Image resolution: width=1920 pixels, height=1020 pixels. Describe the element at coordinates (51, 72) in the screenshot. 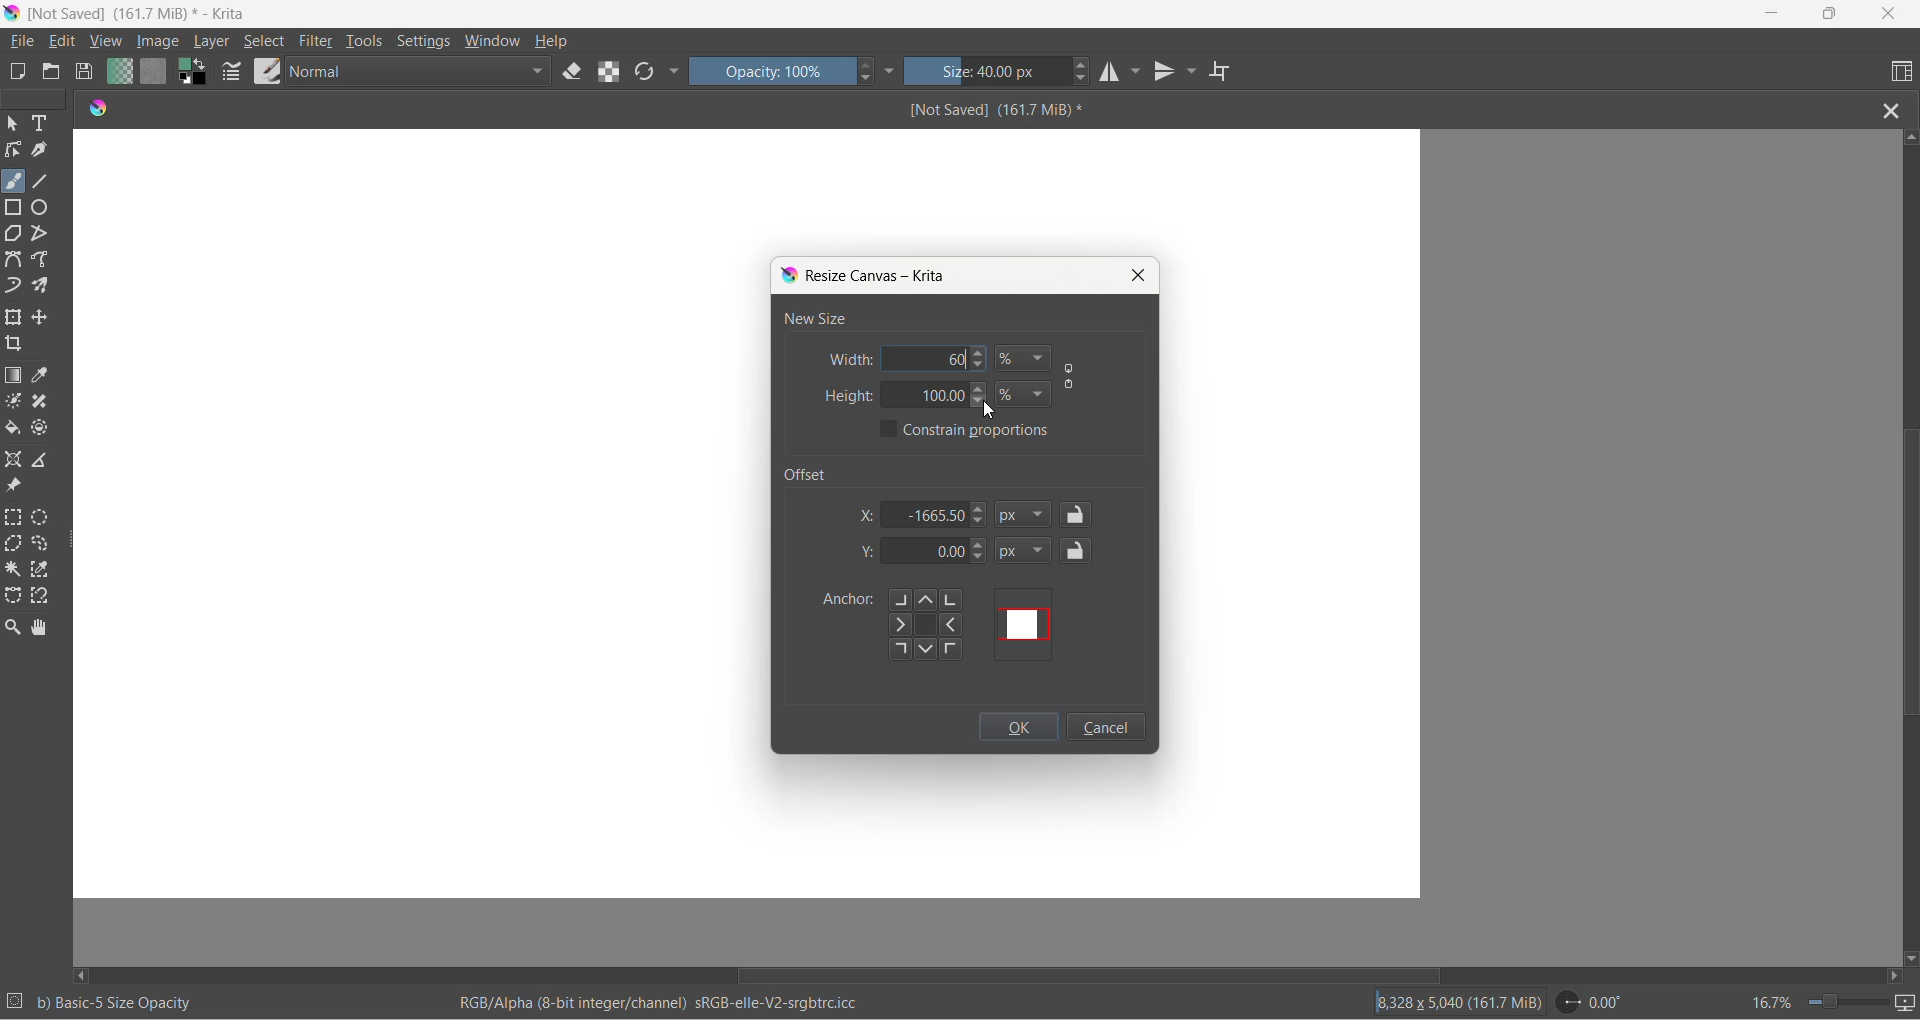

I see `open document` at that location.